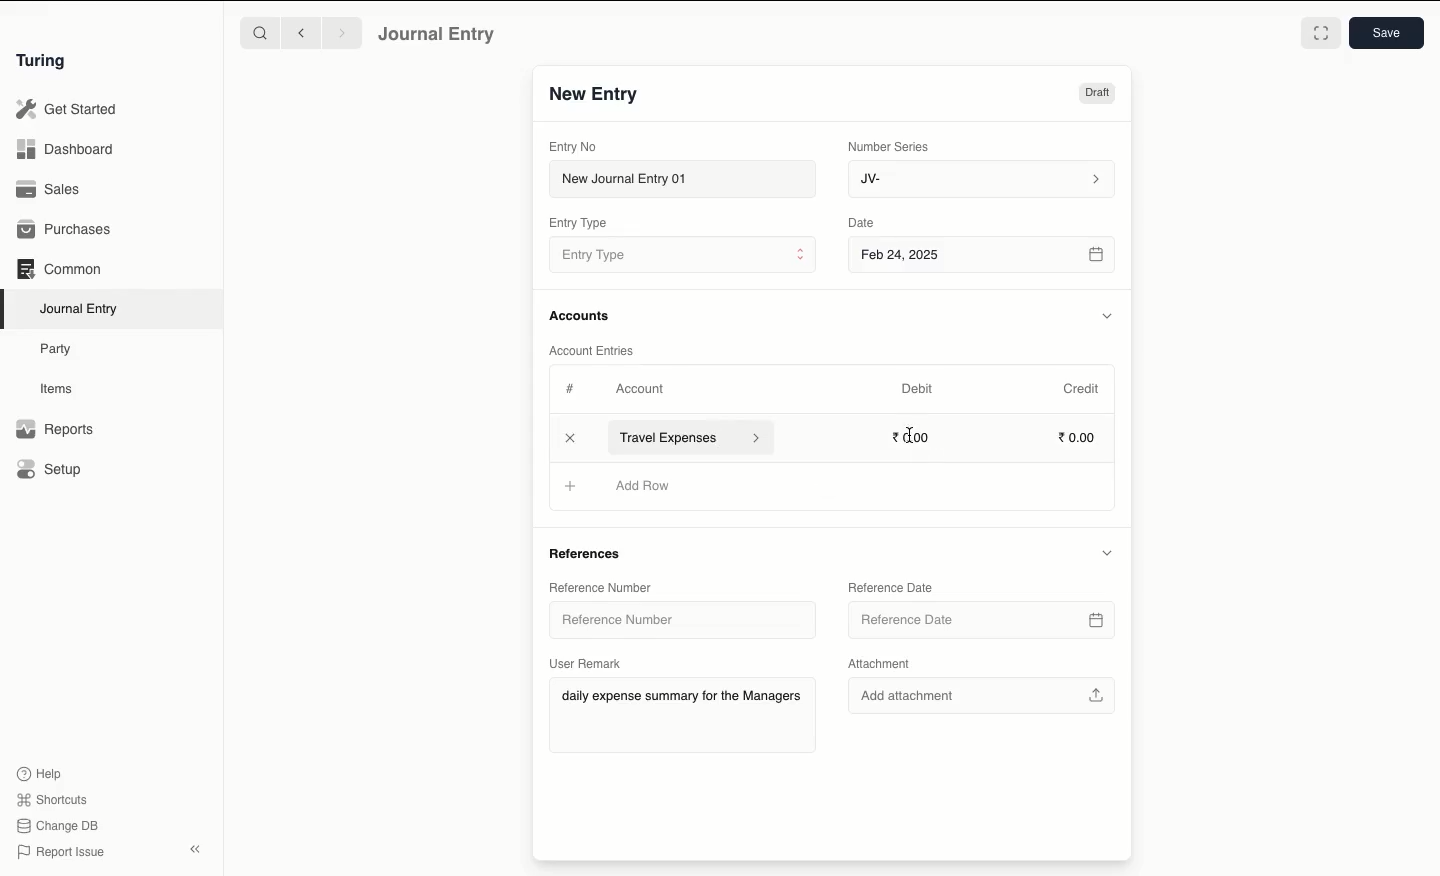 This screenshot has height=876, width=1440. What do you see at coordinates (606, 587) in the screenshot?
I see `Reference Number` at bounding box center [606, 587].